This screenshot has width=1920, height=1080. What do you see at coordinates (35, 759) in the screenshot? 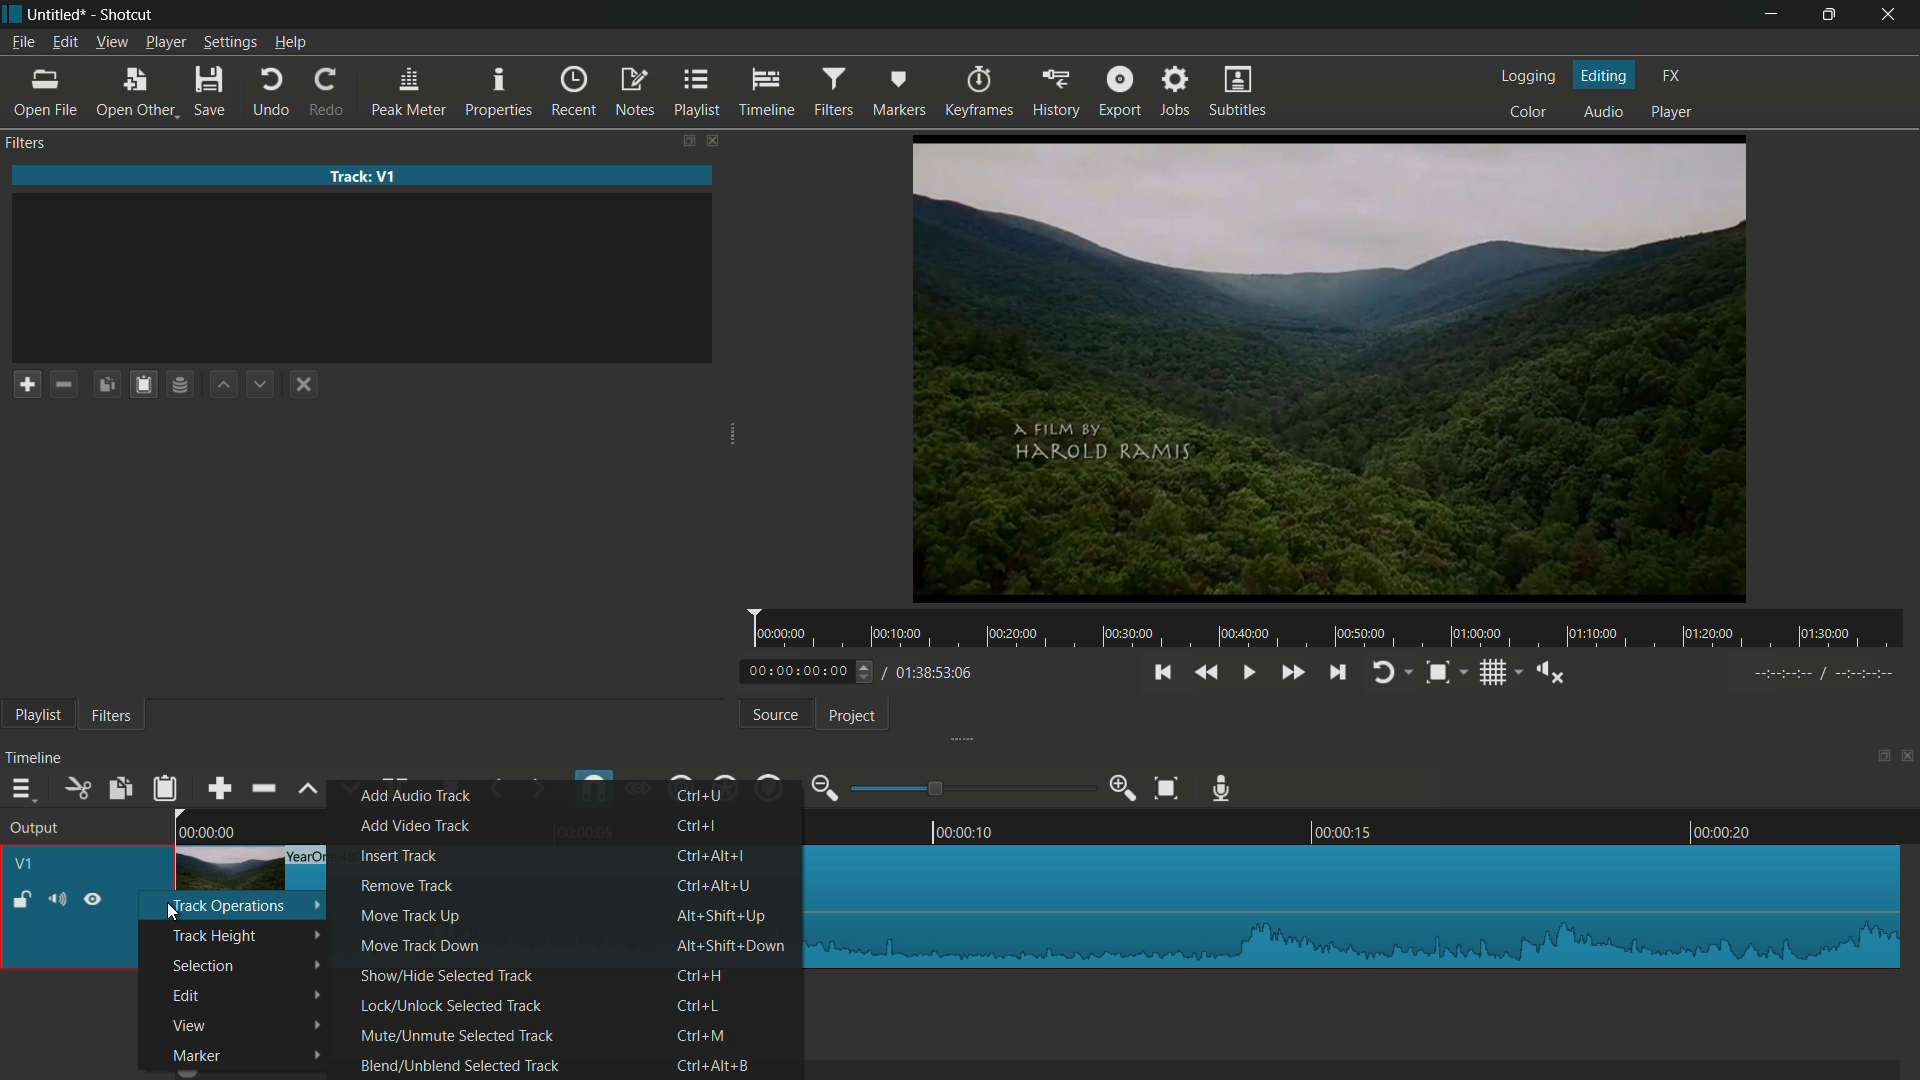
I see `timeline` at bounding box center [35, 759].